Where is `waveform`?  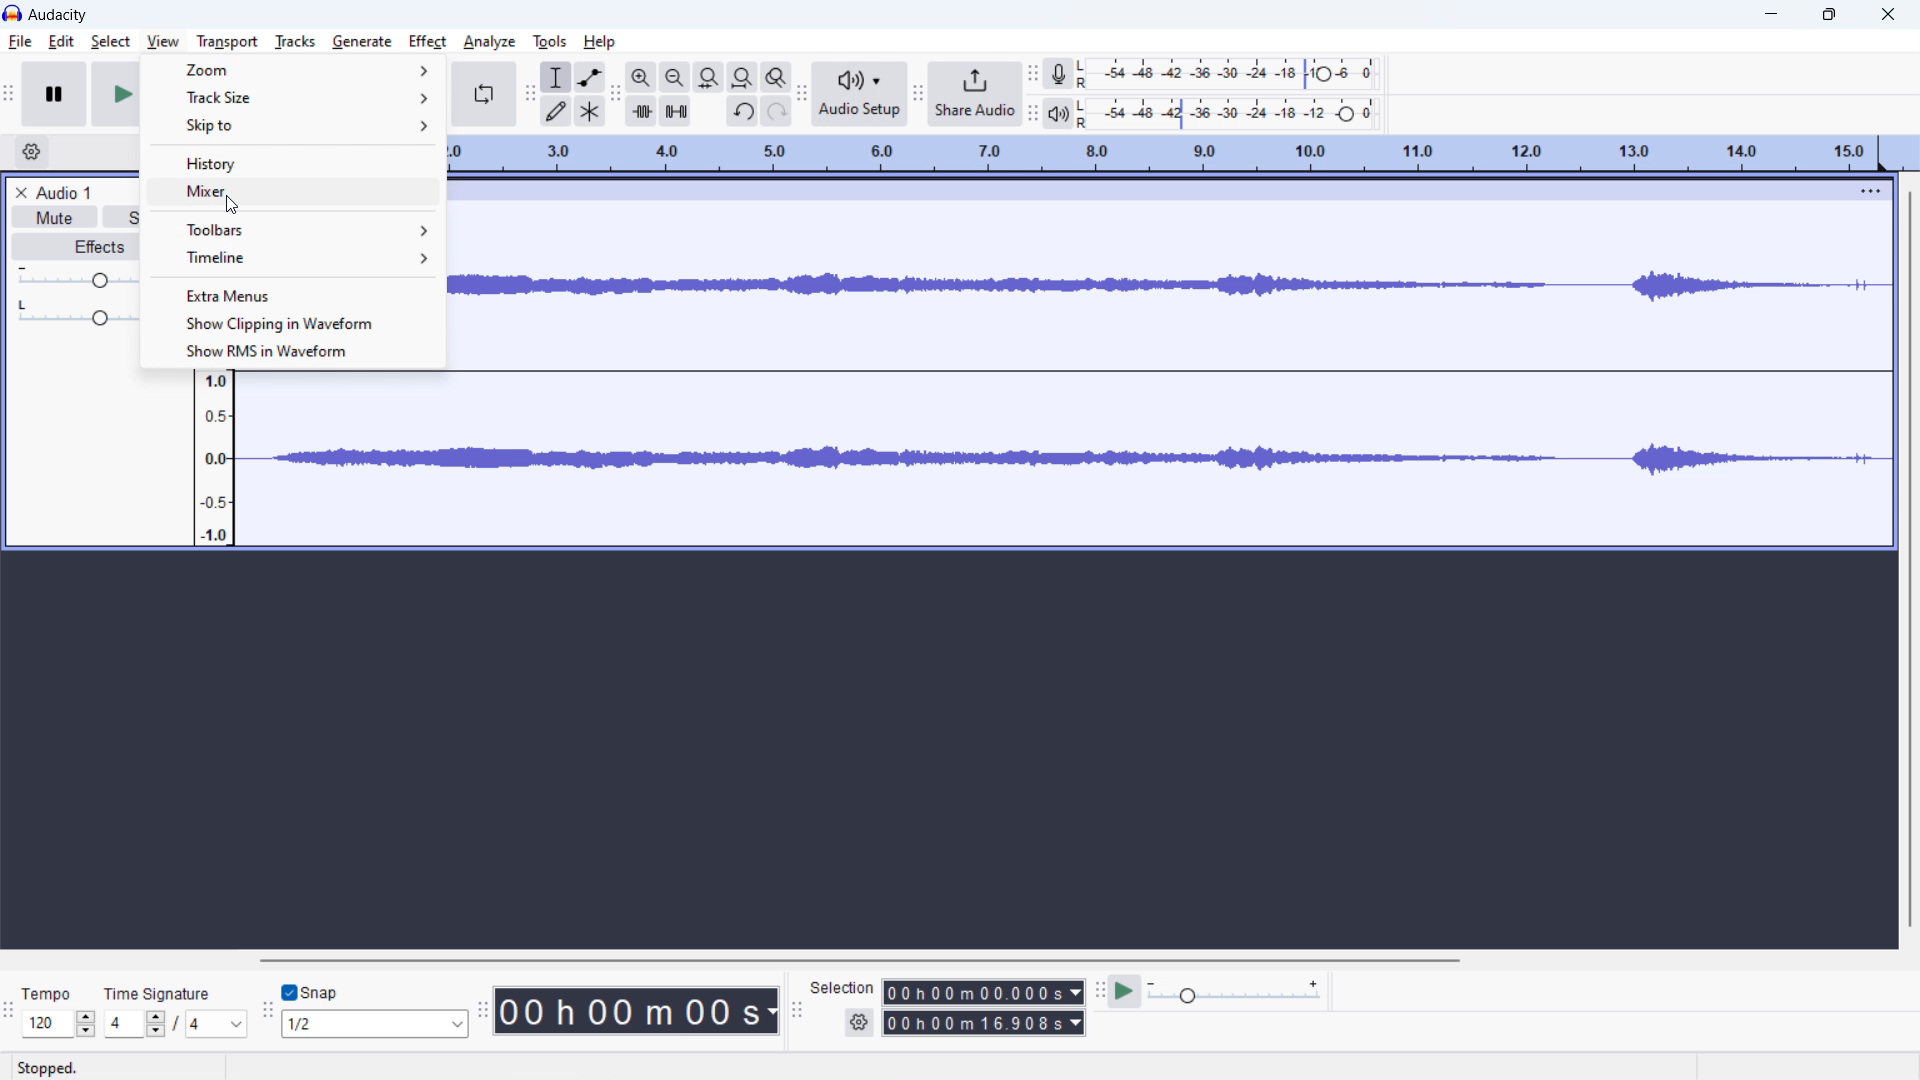
waveform is located at coordinates (1187, 286).